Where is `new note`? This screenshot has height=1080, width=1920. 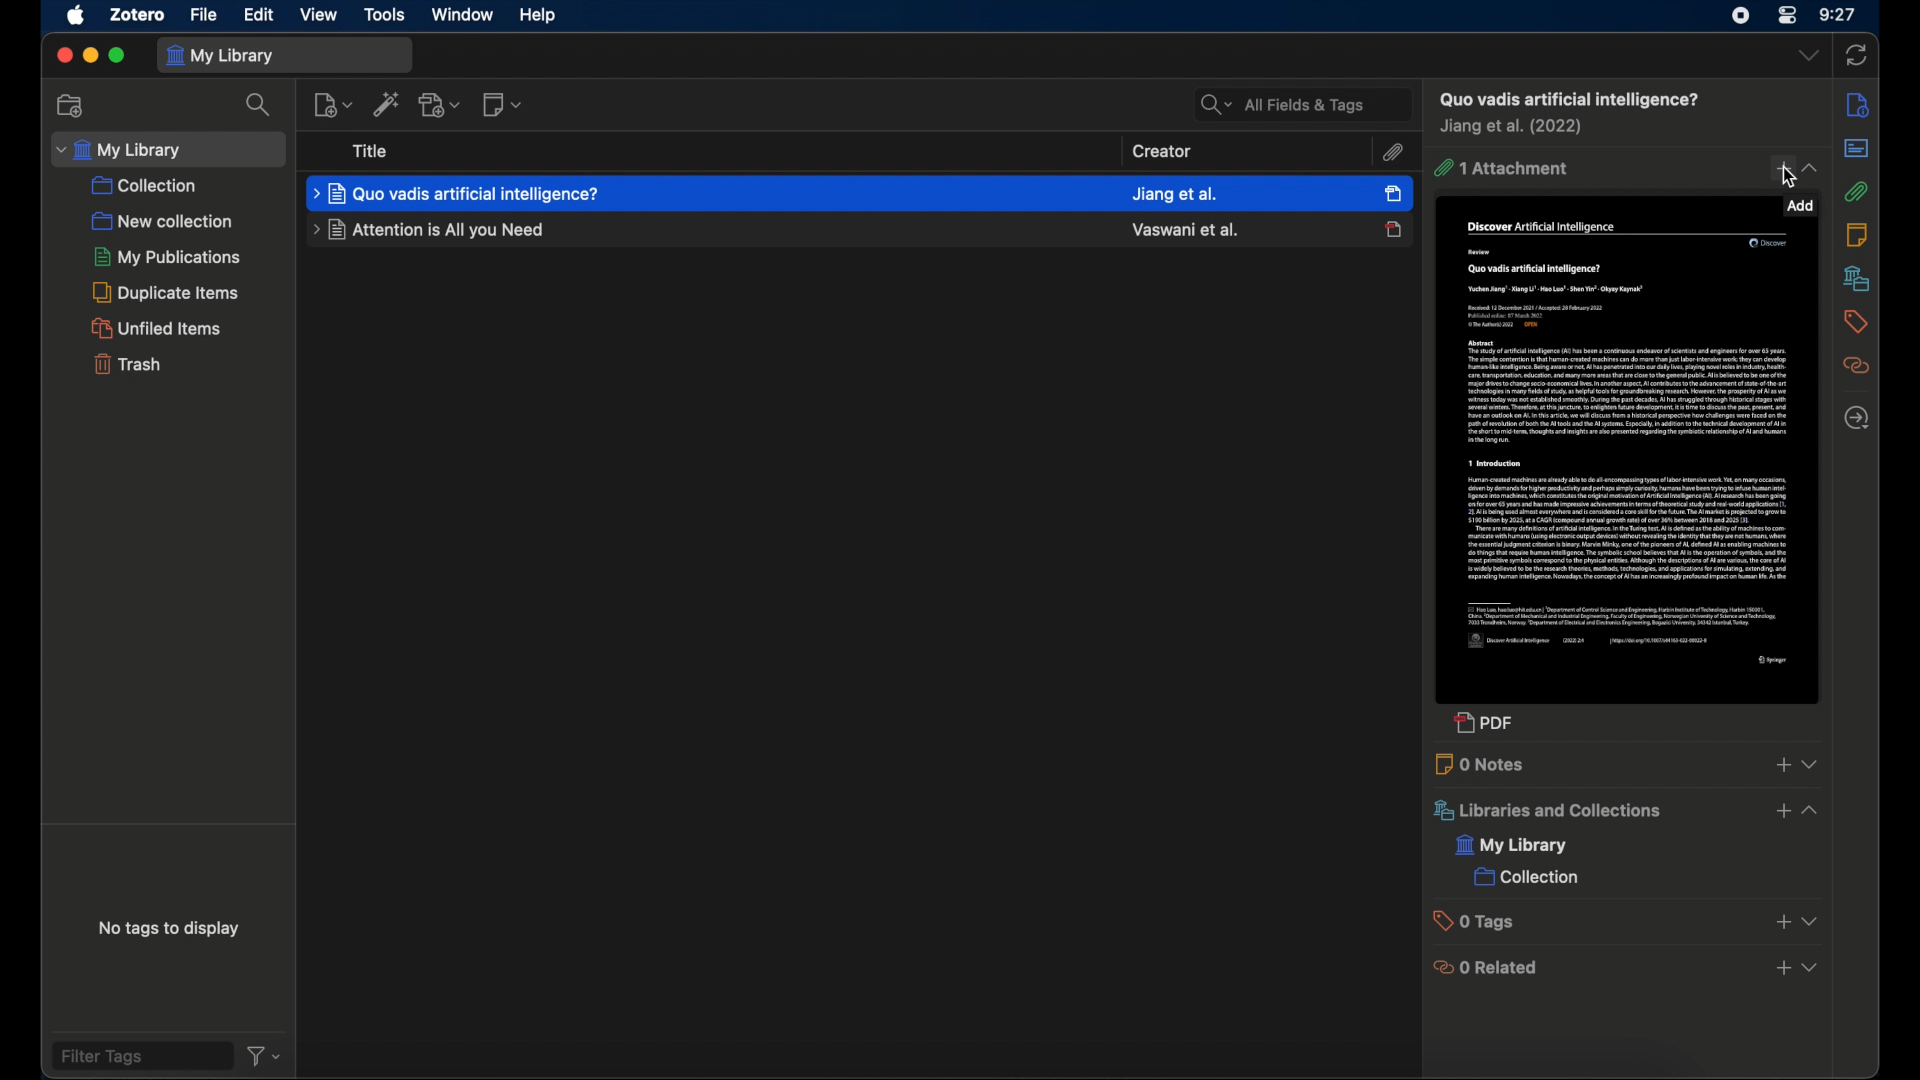
new note is located at coordinates (504, 105).